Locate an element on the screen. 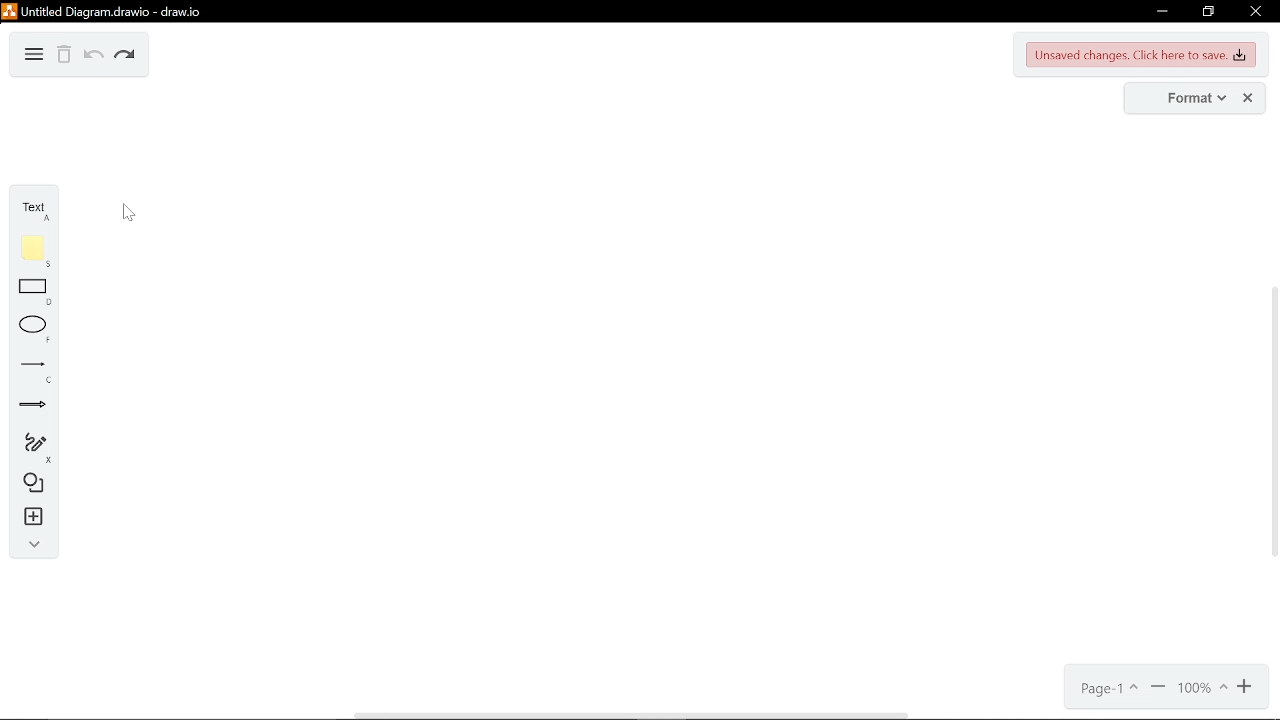 The width and height of the screenshot is (1280, 720). zoom out is located at coordinates (1159, 690).